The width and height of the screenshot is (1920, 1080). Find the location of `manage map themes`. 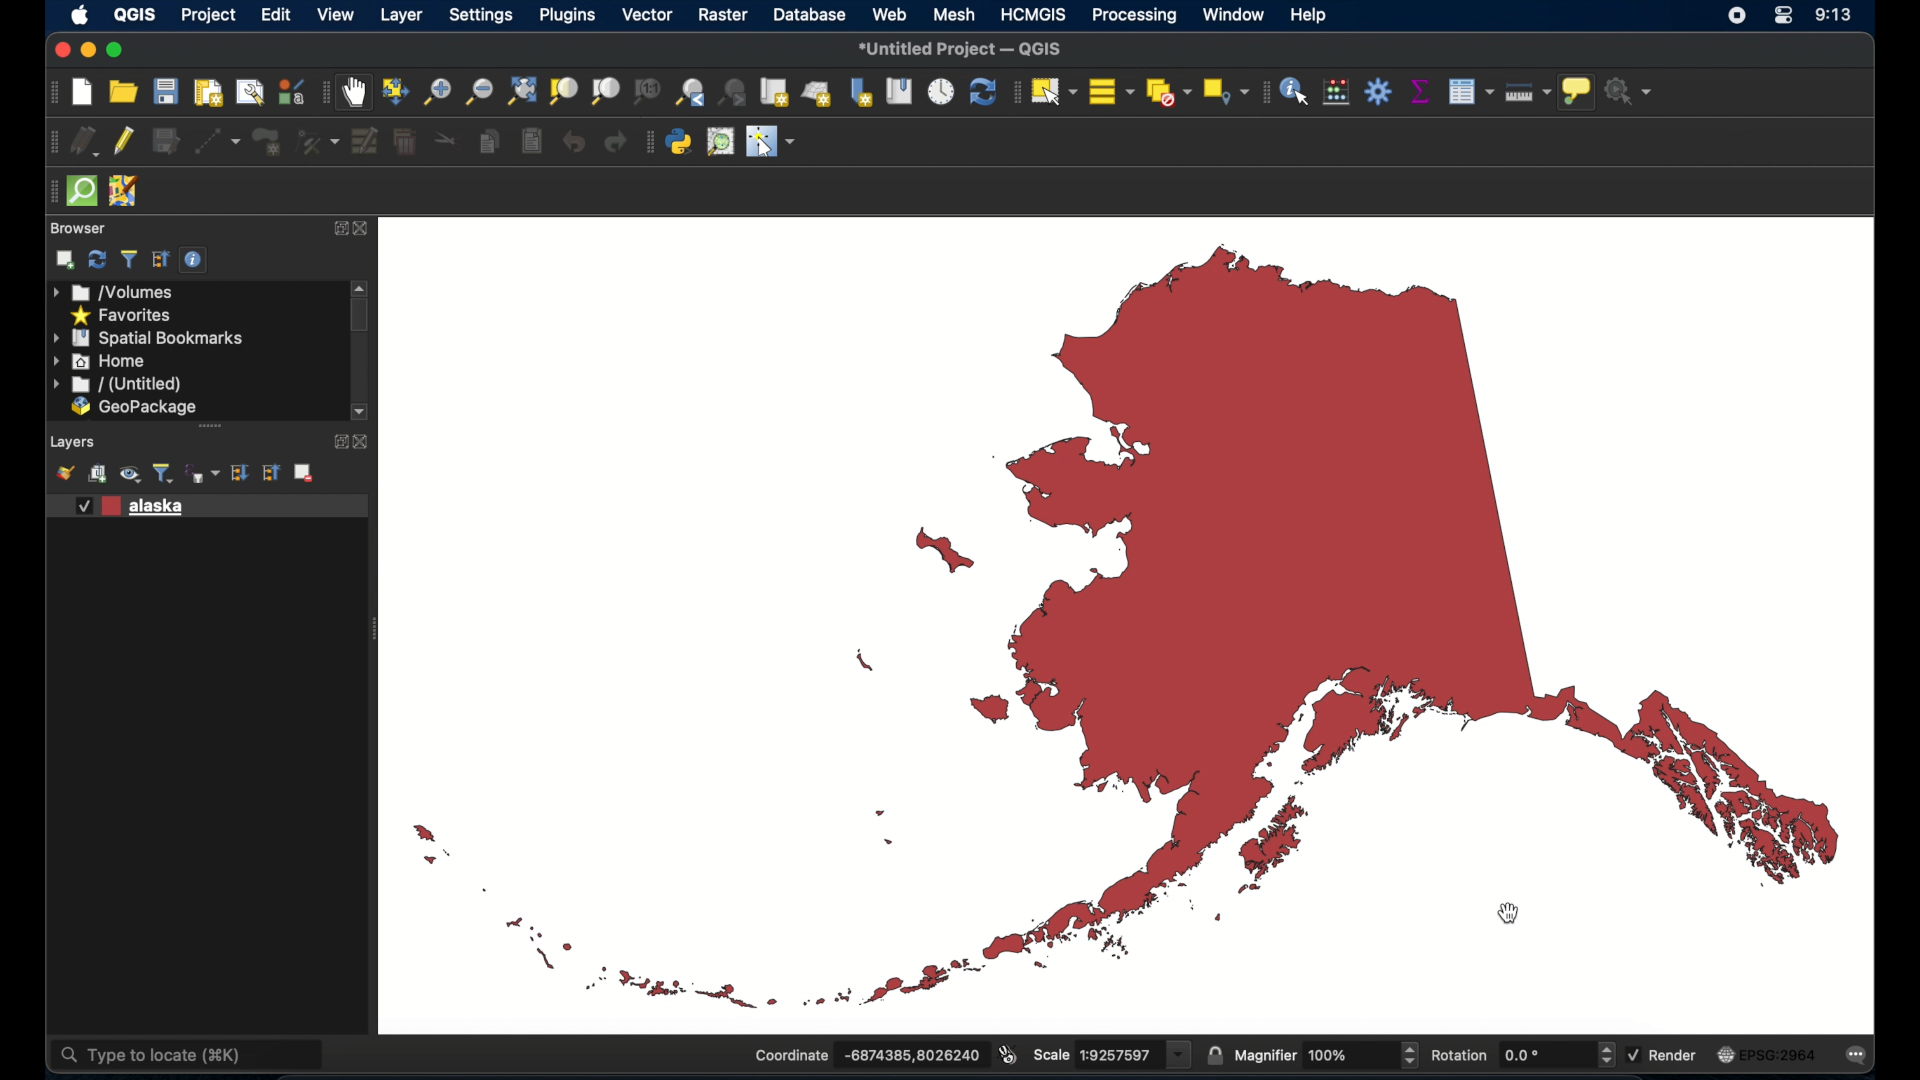

manage map themes is located at coordinates (130, 476).